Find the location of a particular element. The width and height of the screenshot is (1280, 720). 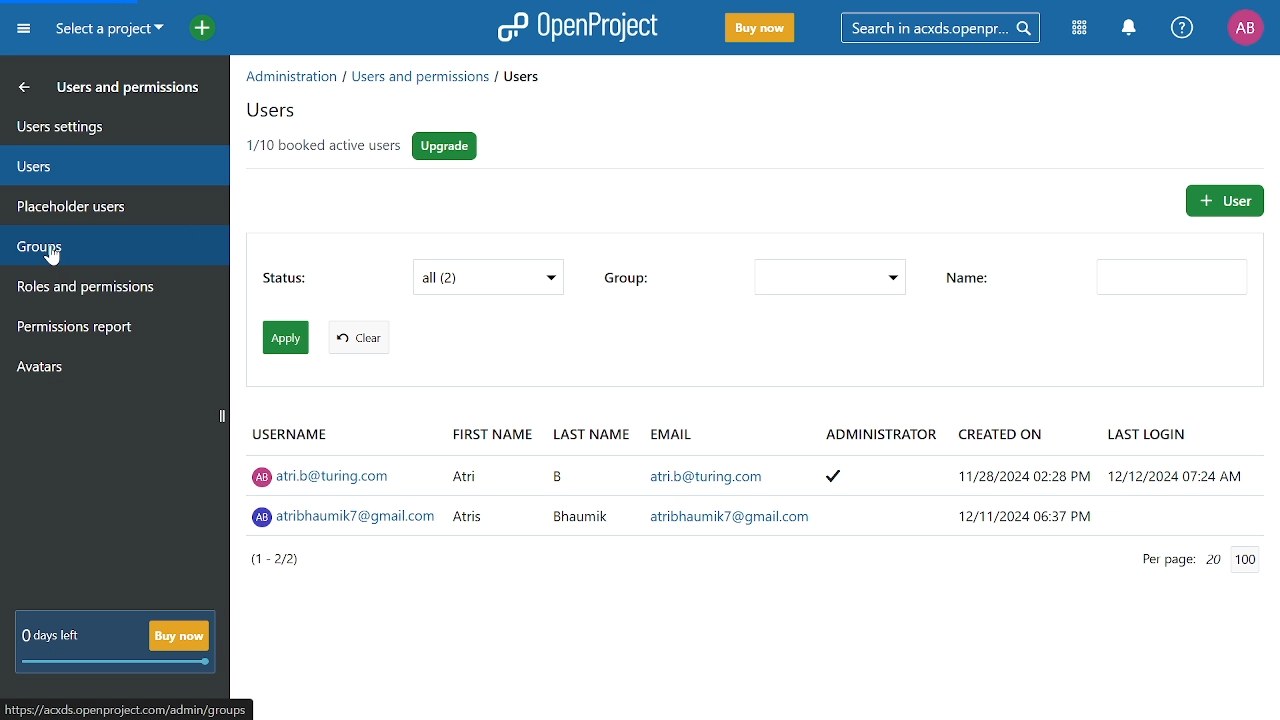

Notification is located at coordinates (1128, 28).